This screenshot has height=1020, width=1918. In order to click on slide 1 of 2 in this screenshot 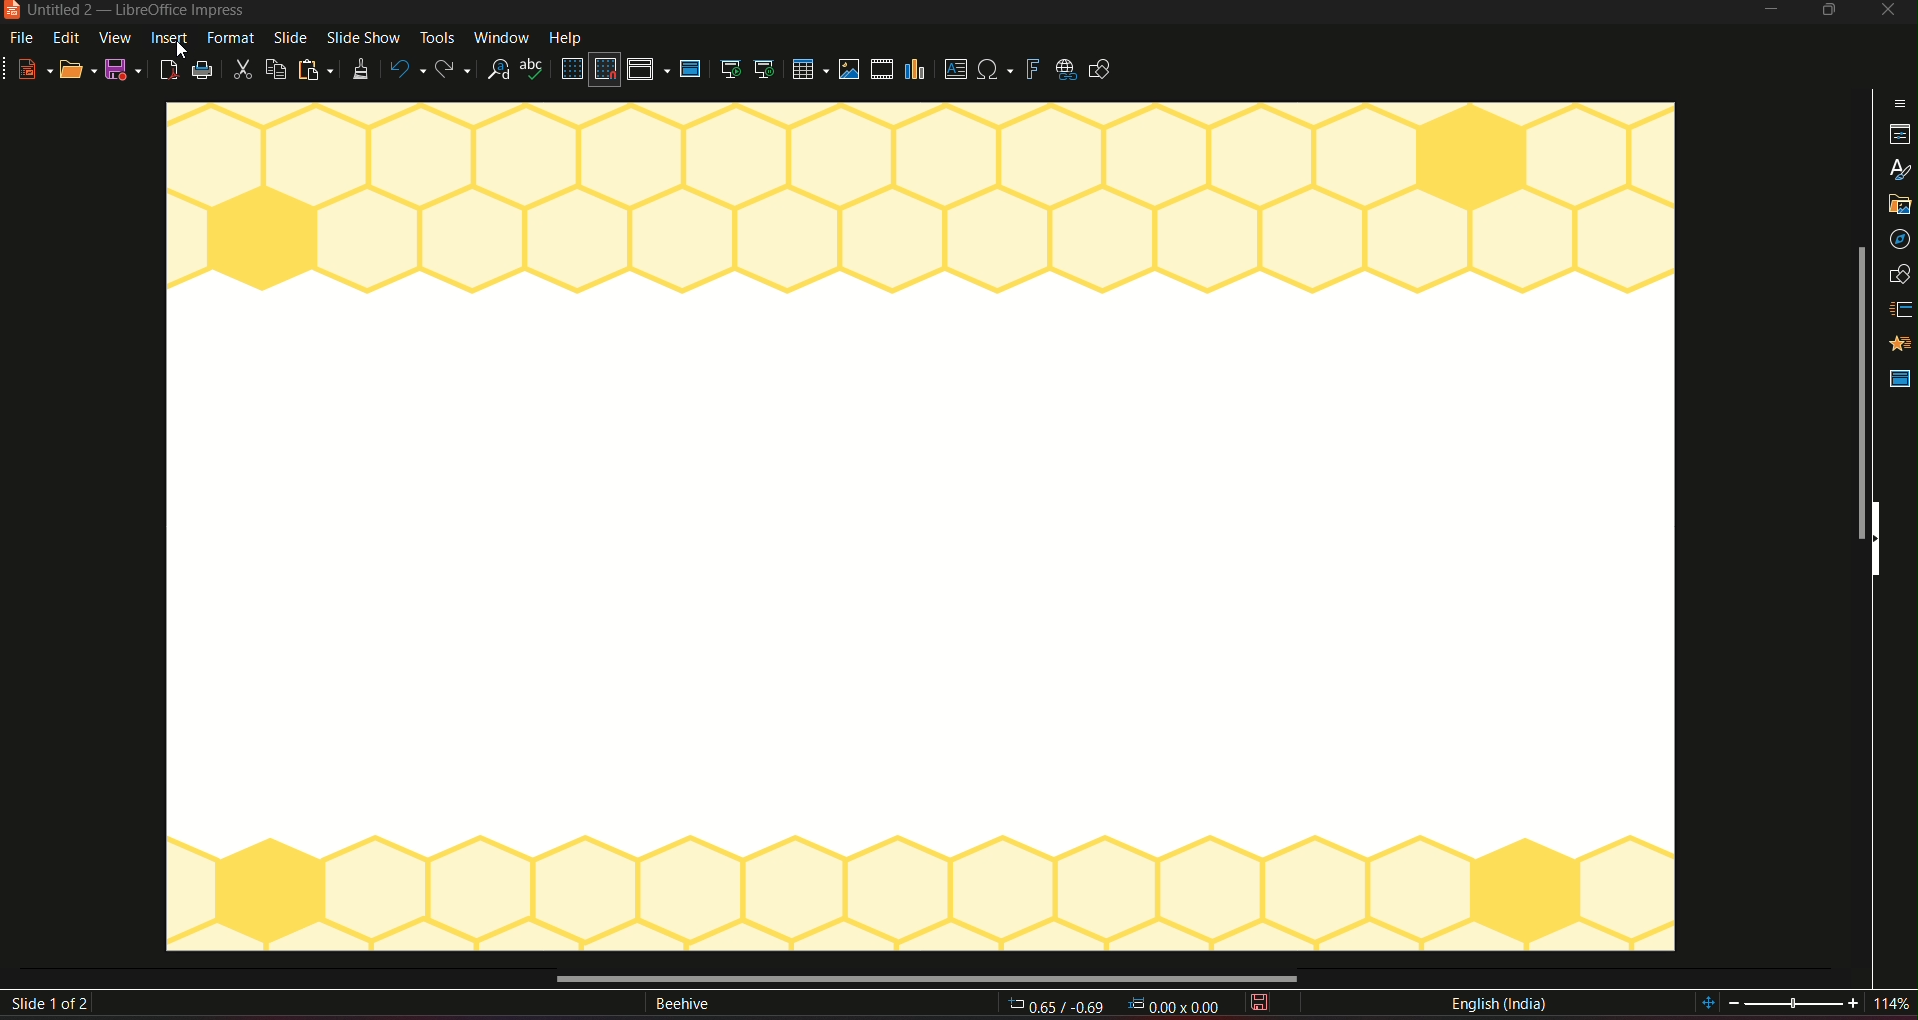, I will do `click(54, 1005)`.